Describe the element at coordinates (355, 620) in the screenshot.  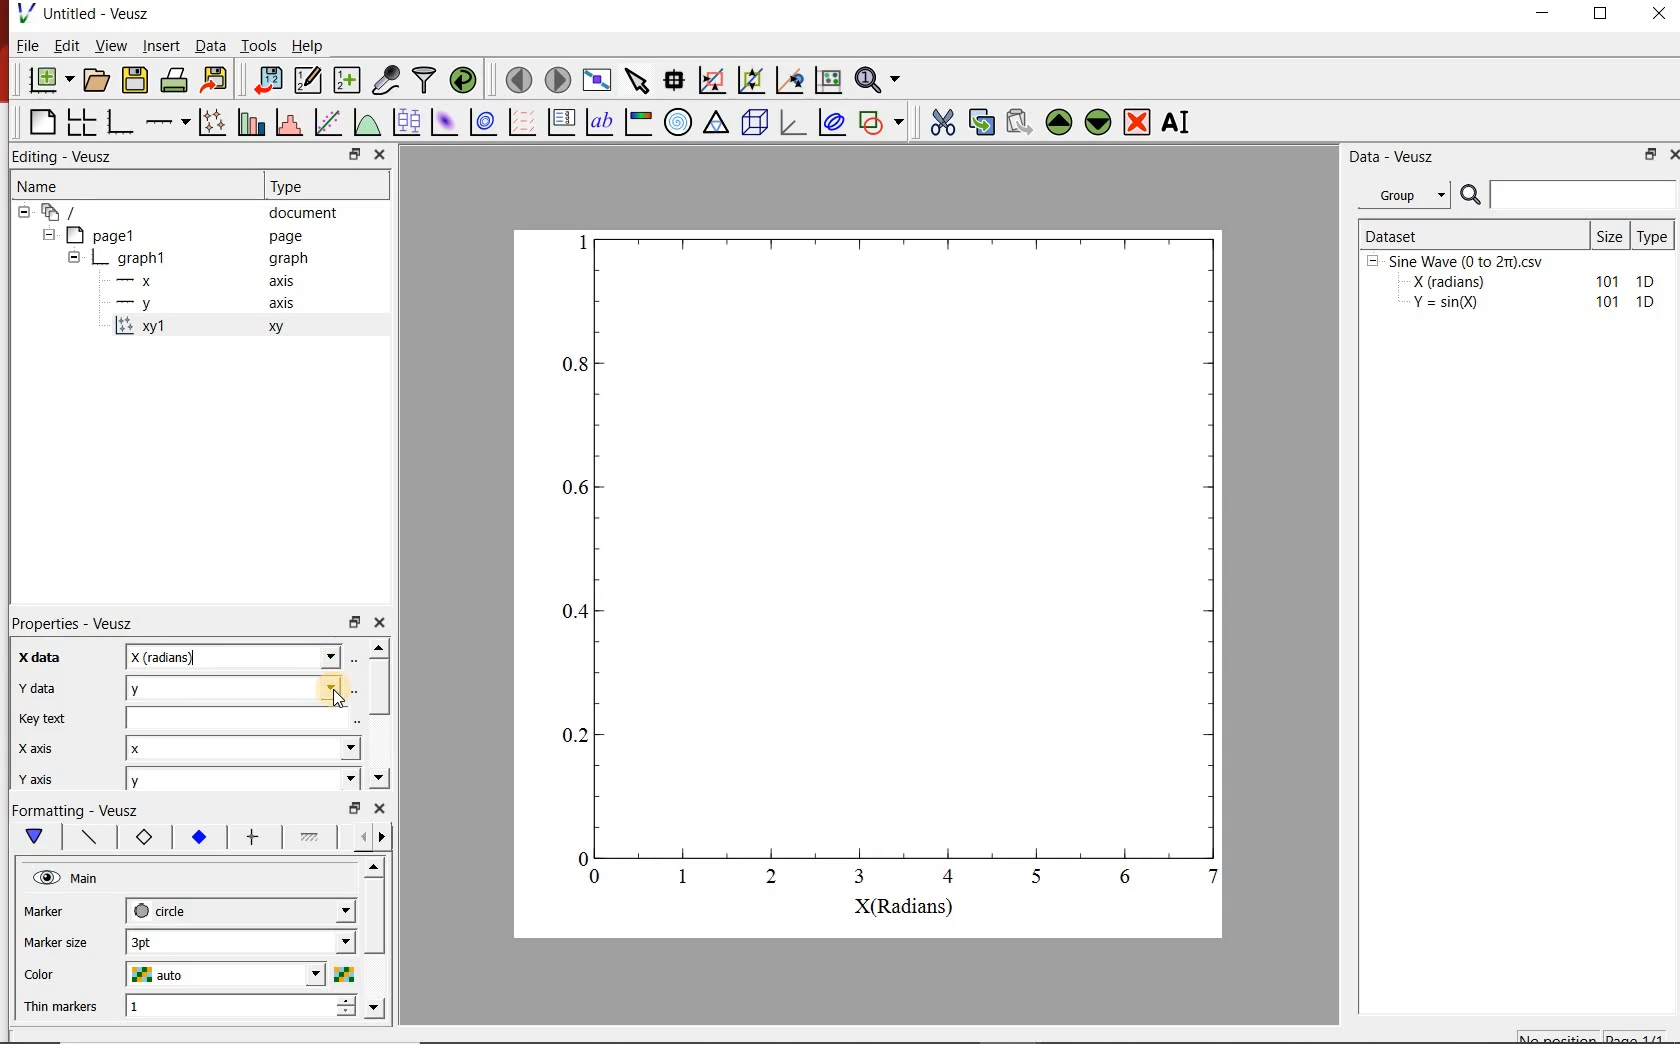
I see `Min/Max` at that location.